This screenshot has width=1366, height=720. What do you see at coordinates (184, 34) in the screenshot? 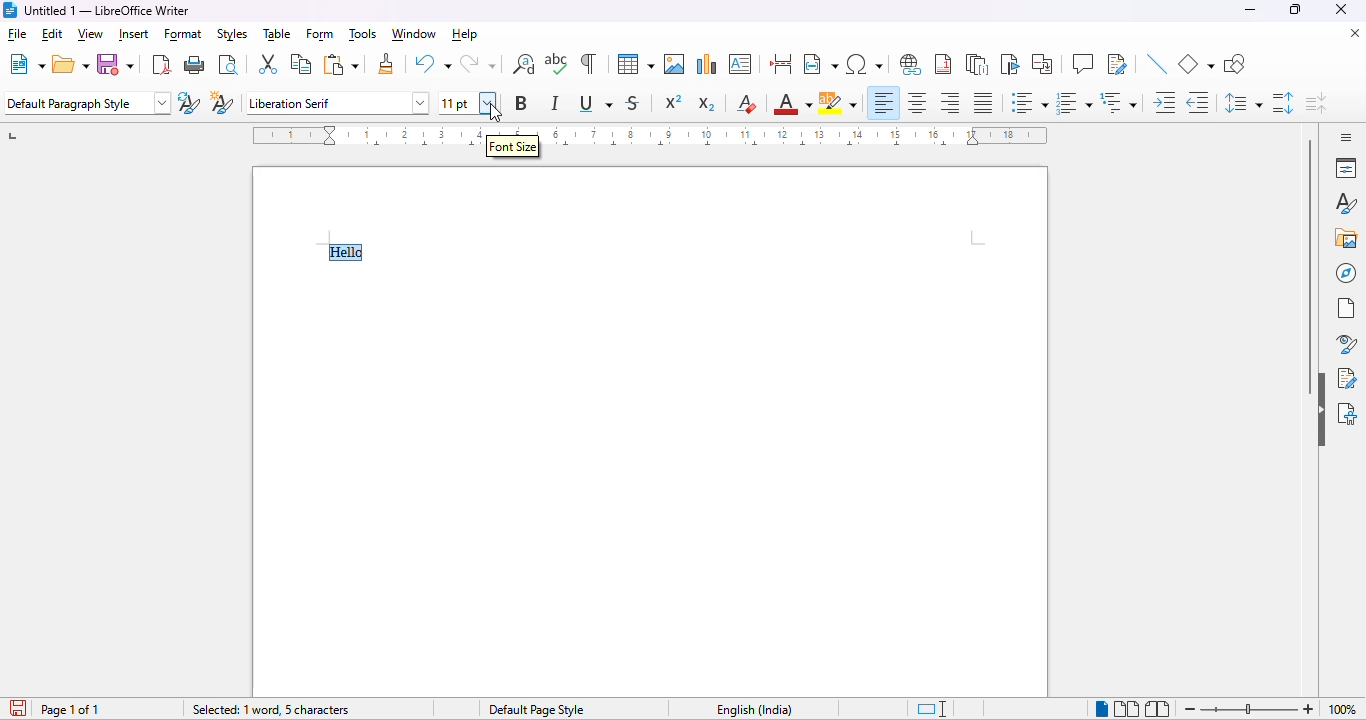
I see `format` at bounding box center [184, 34].